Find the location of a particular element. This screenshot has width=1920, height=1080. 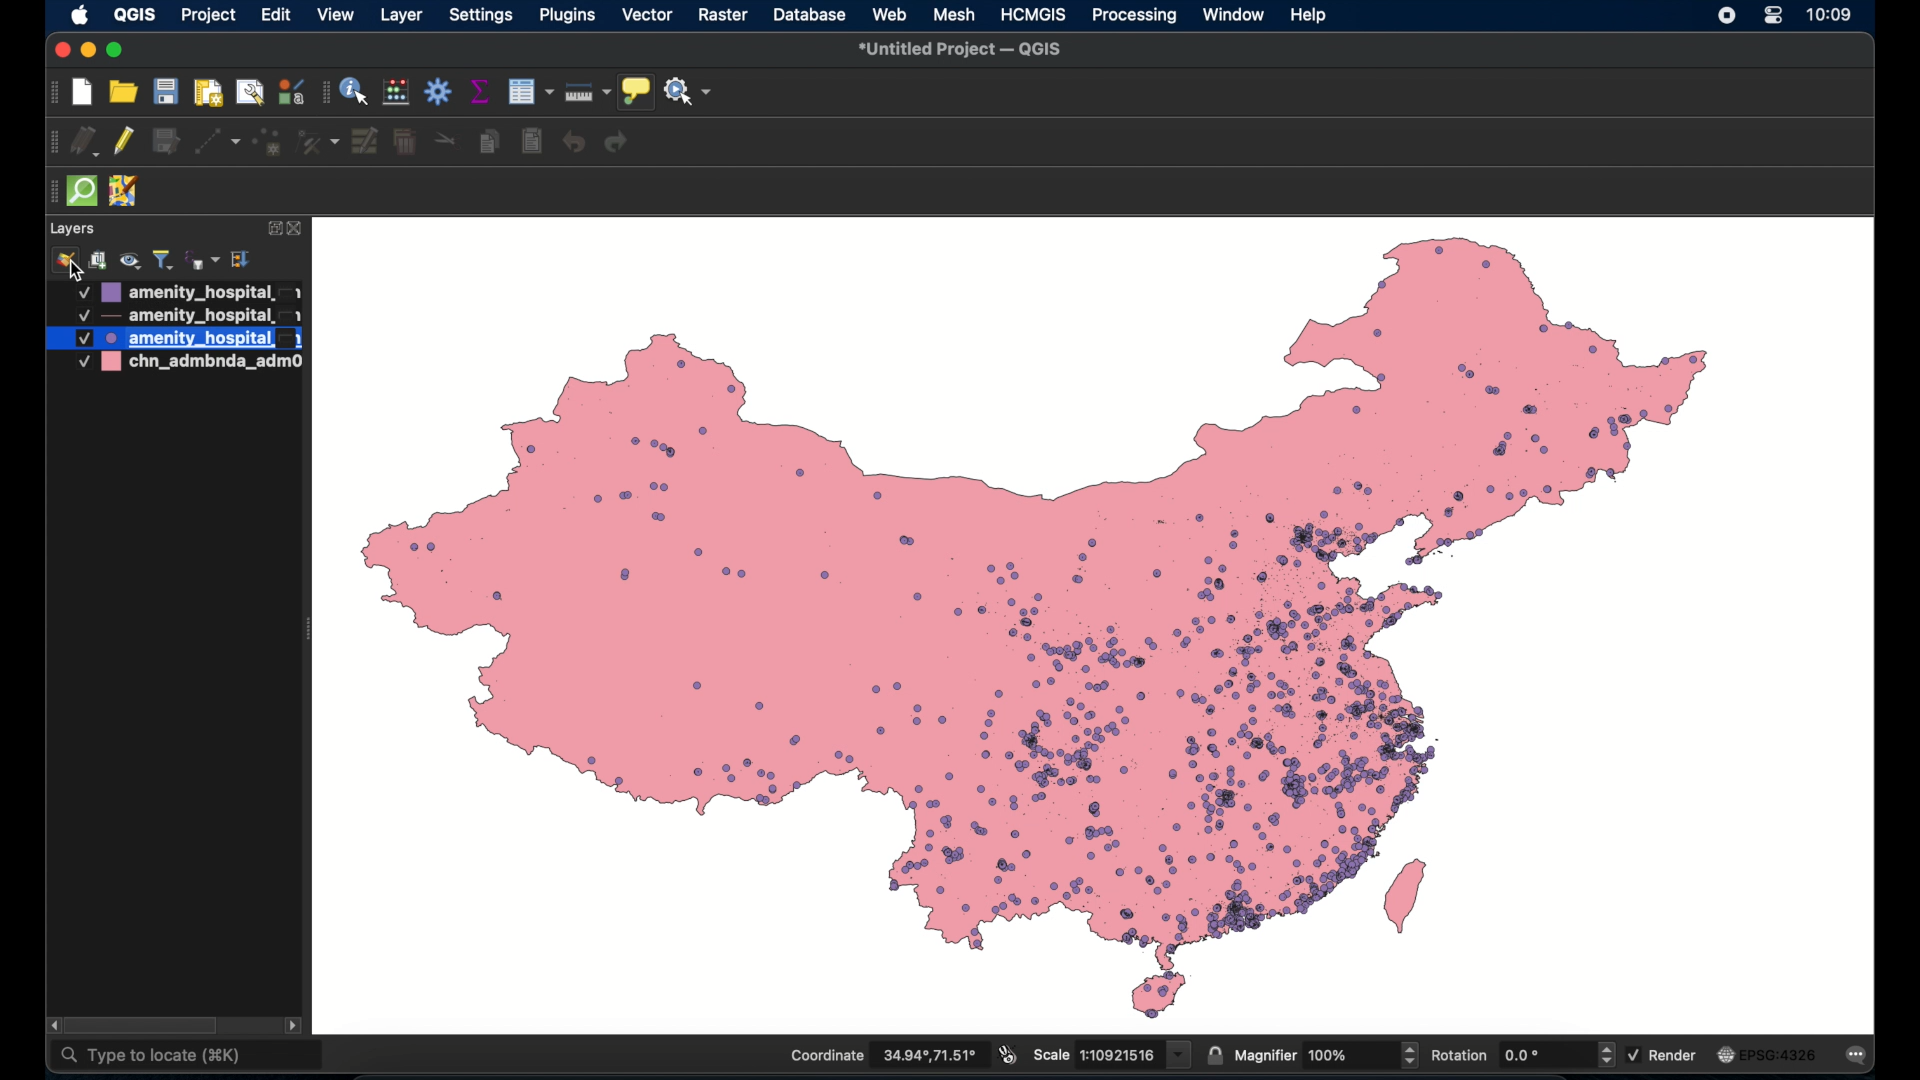

vertex tool is located at coordinates (319, 142).